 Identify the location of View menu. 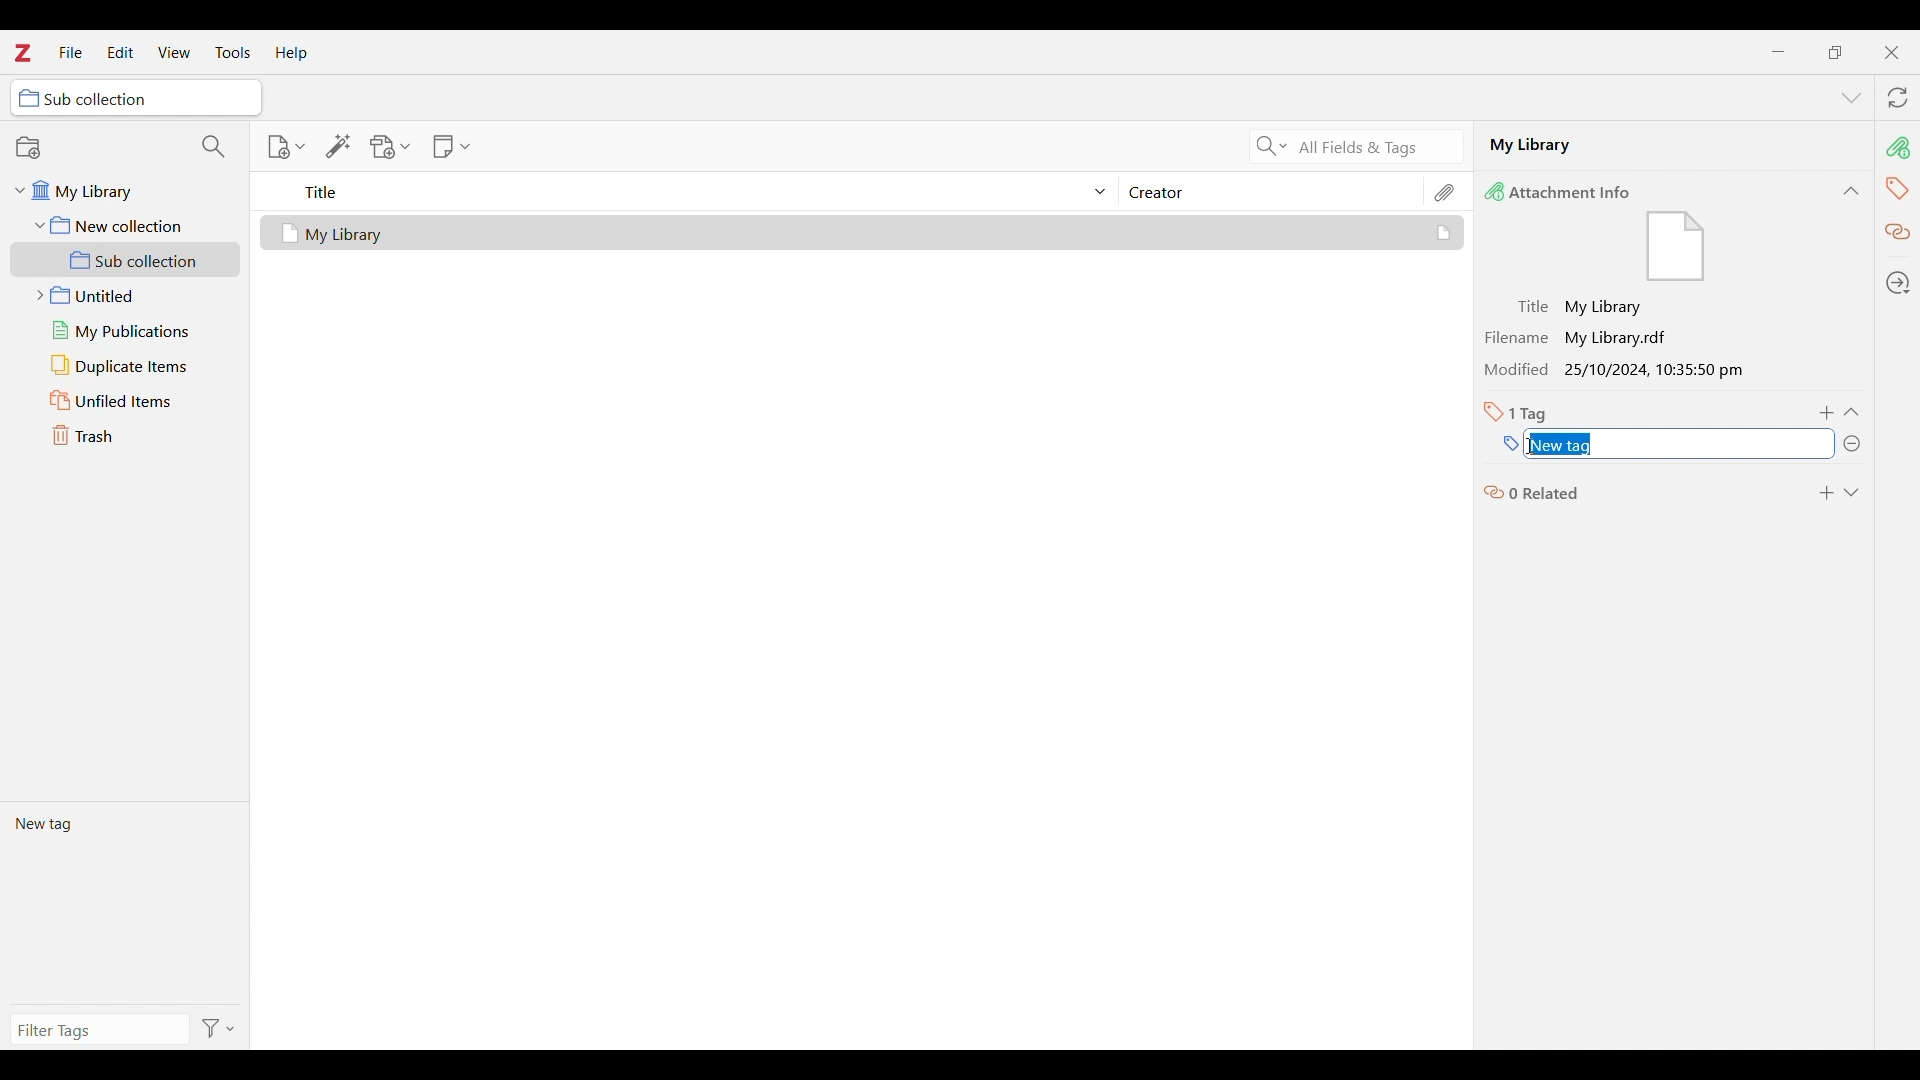
(175, 52).